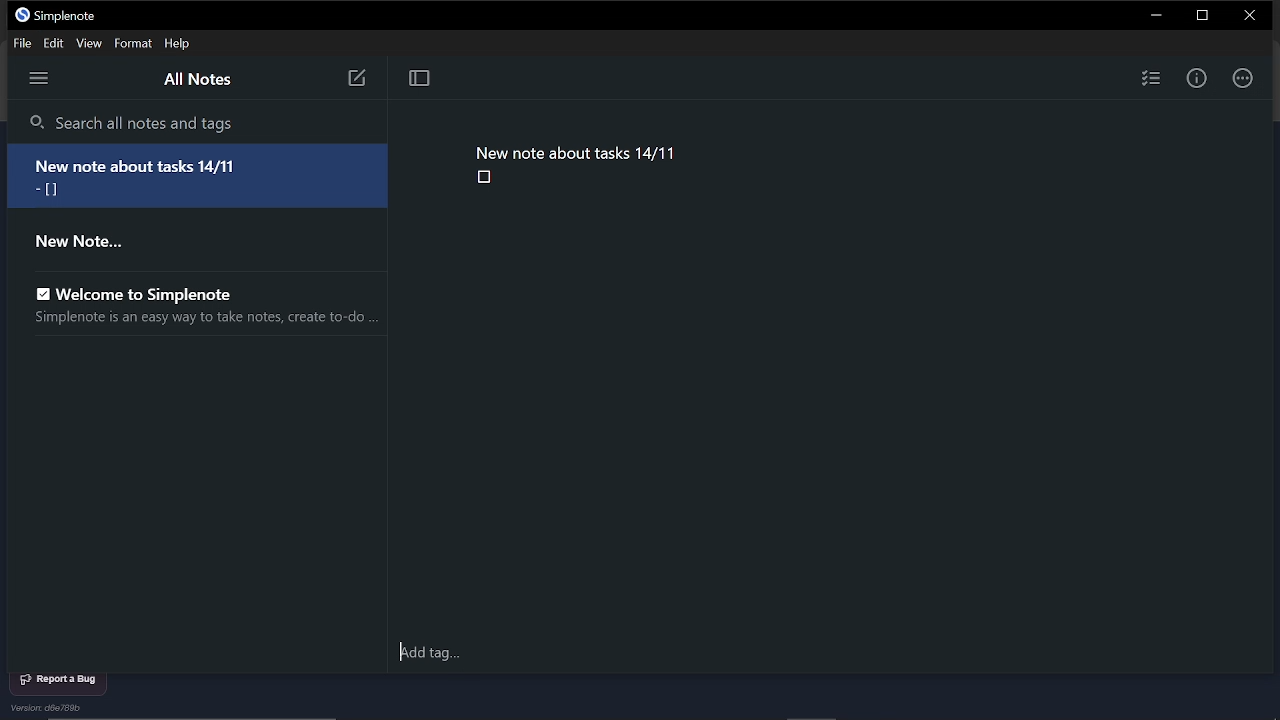 The height and width of the screenshot is (720, 1280). I want to click on simplenote logo, so click(20, 16).